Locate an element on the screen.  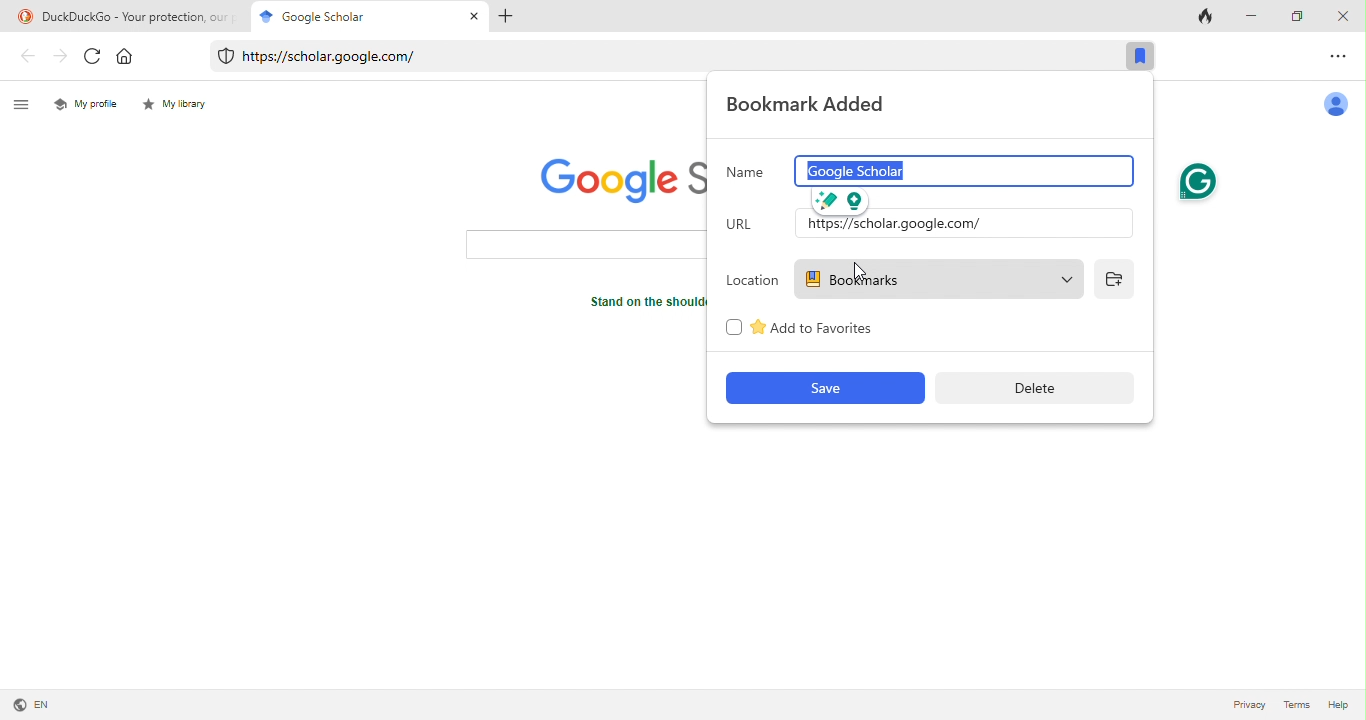
bookmarks is located at coordinates (940, 280).